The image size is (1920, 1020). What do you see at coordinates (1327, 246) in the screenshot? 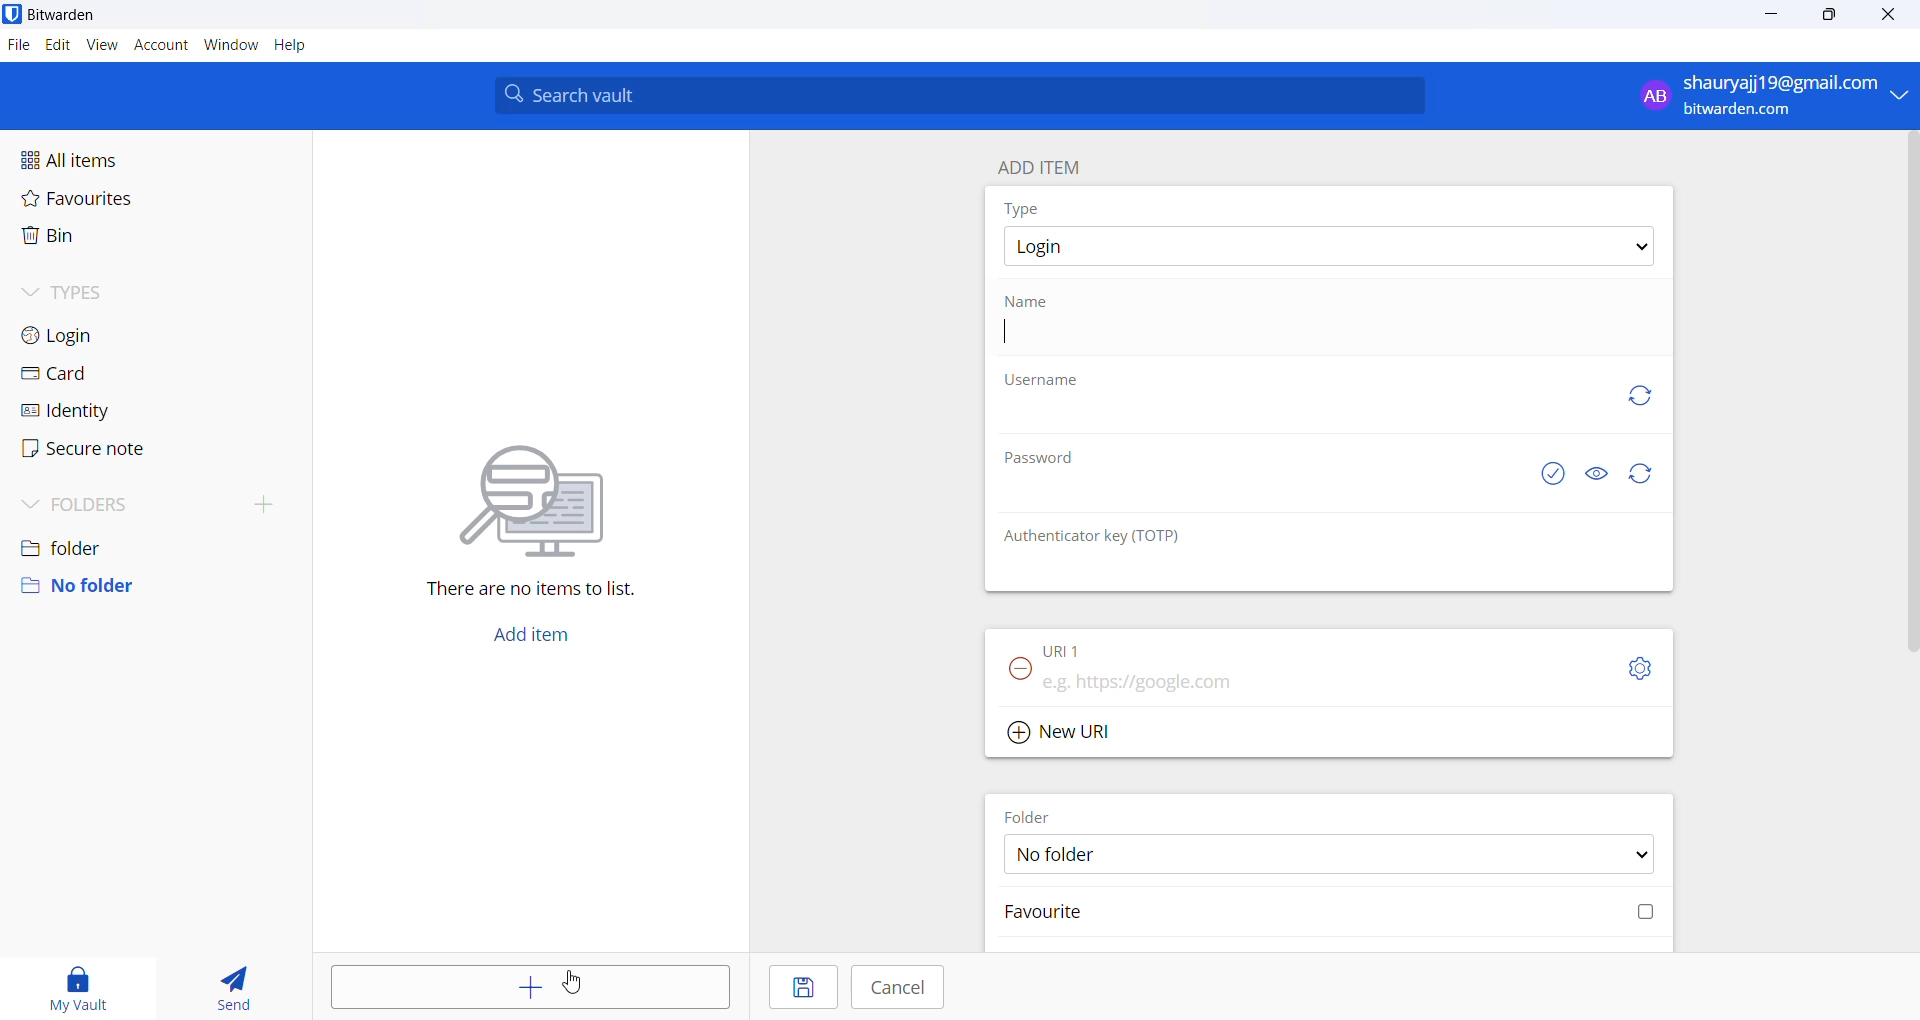
I see `type options` at bounding box center [1327, 246].